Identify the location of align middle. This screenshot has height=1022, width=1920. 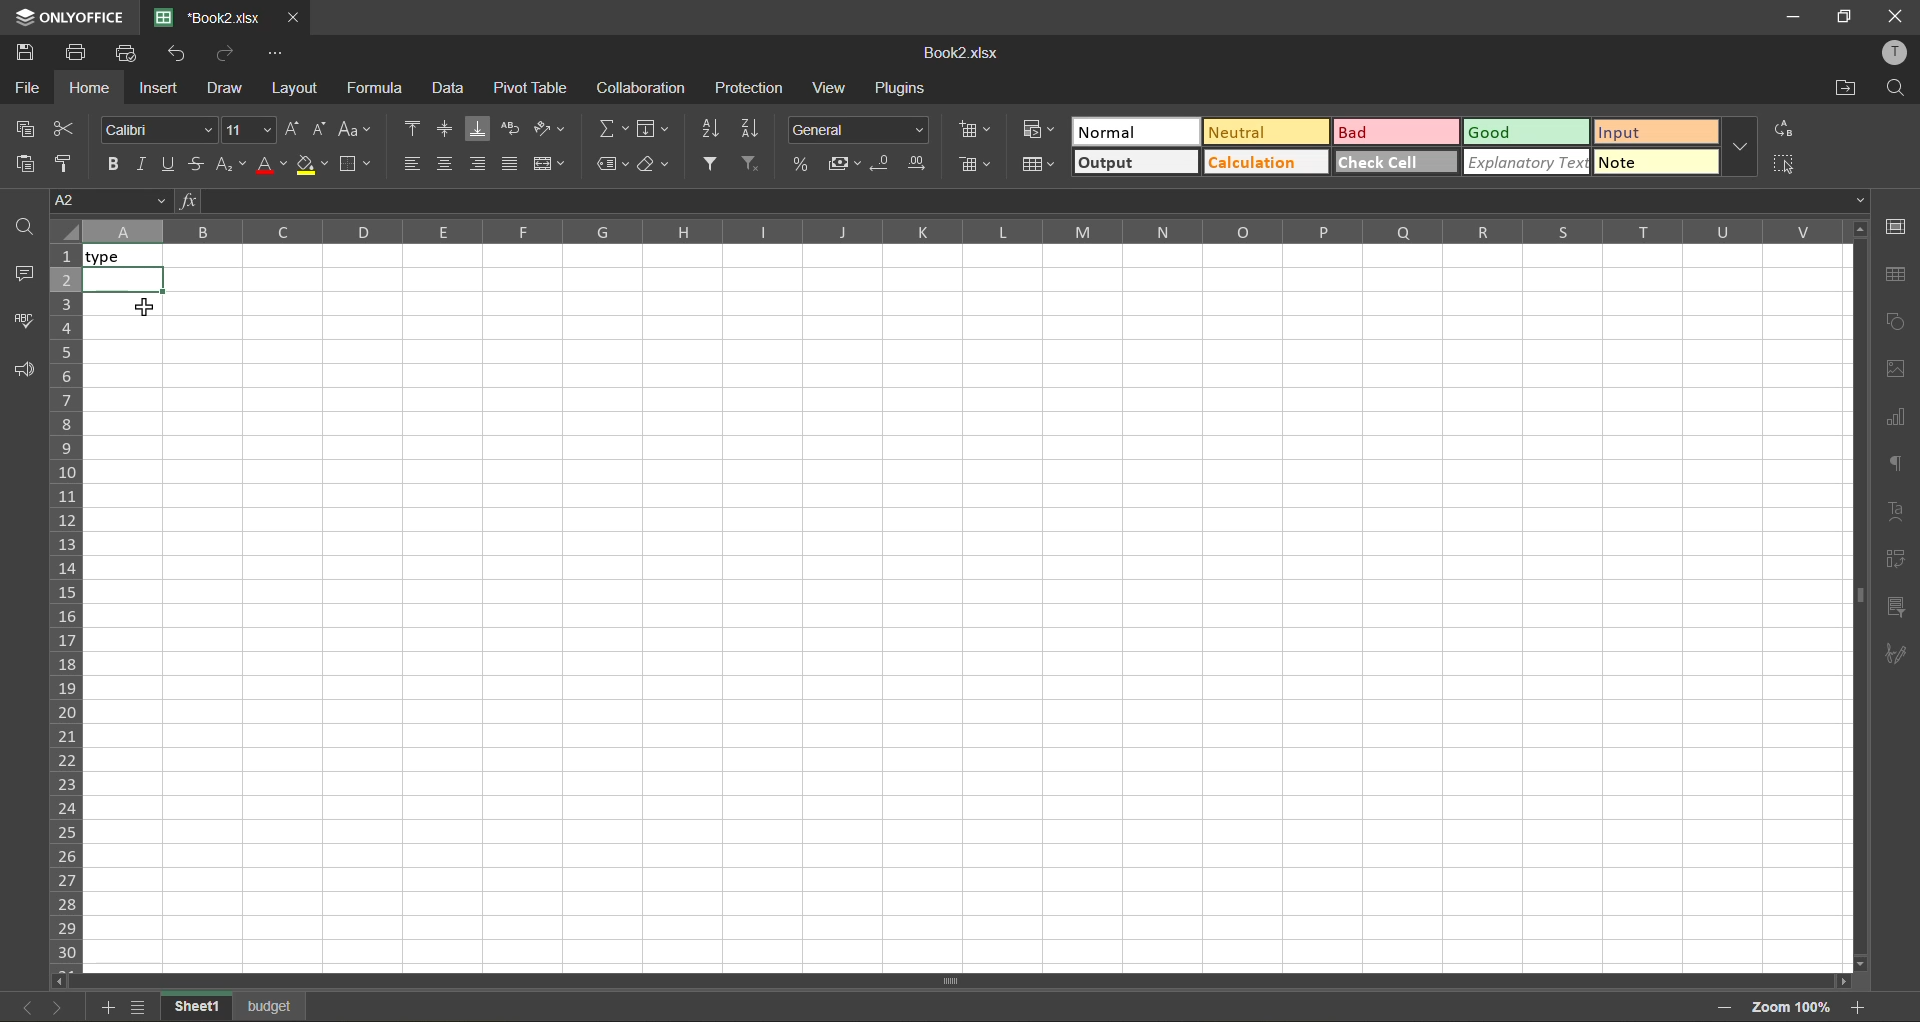
(448, 130).